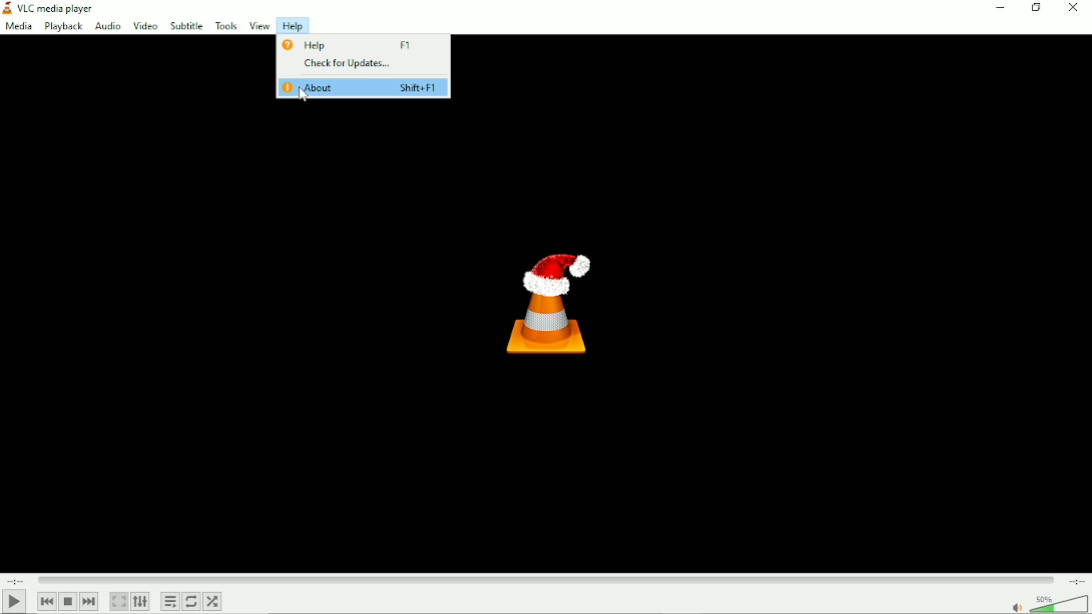  Describe the element at coordinates (1059, 603) in the screenshot. I see `Volume` at that location.